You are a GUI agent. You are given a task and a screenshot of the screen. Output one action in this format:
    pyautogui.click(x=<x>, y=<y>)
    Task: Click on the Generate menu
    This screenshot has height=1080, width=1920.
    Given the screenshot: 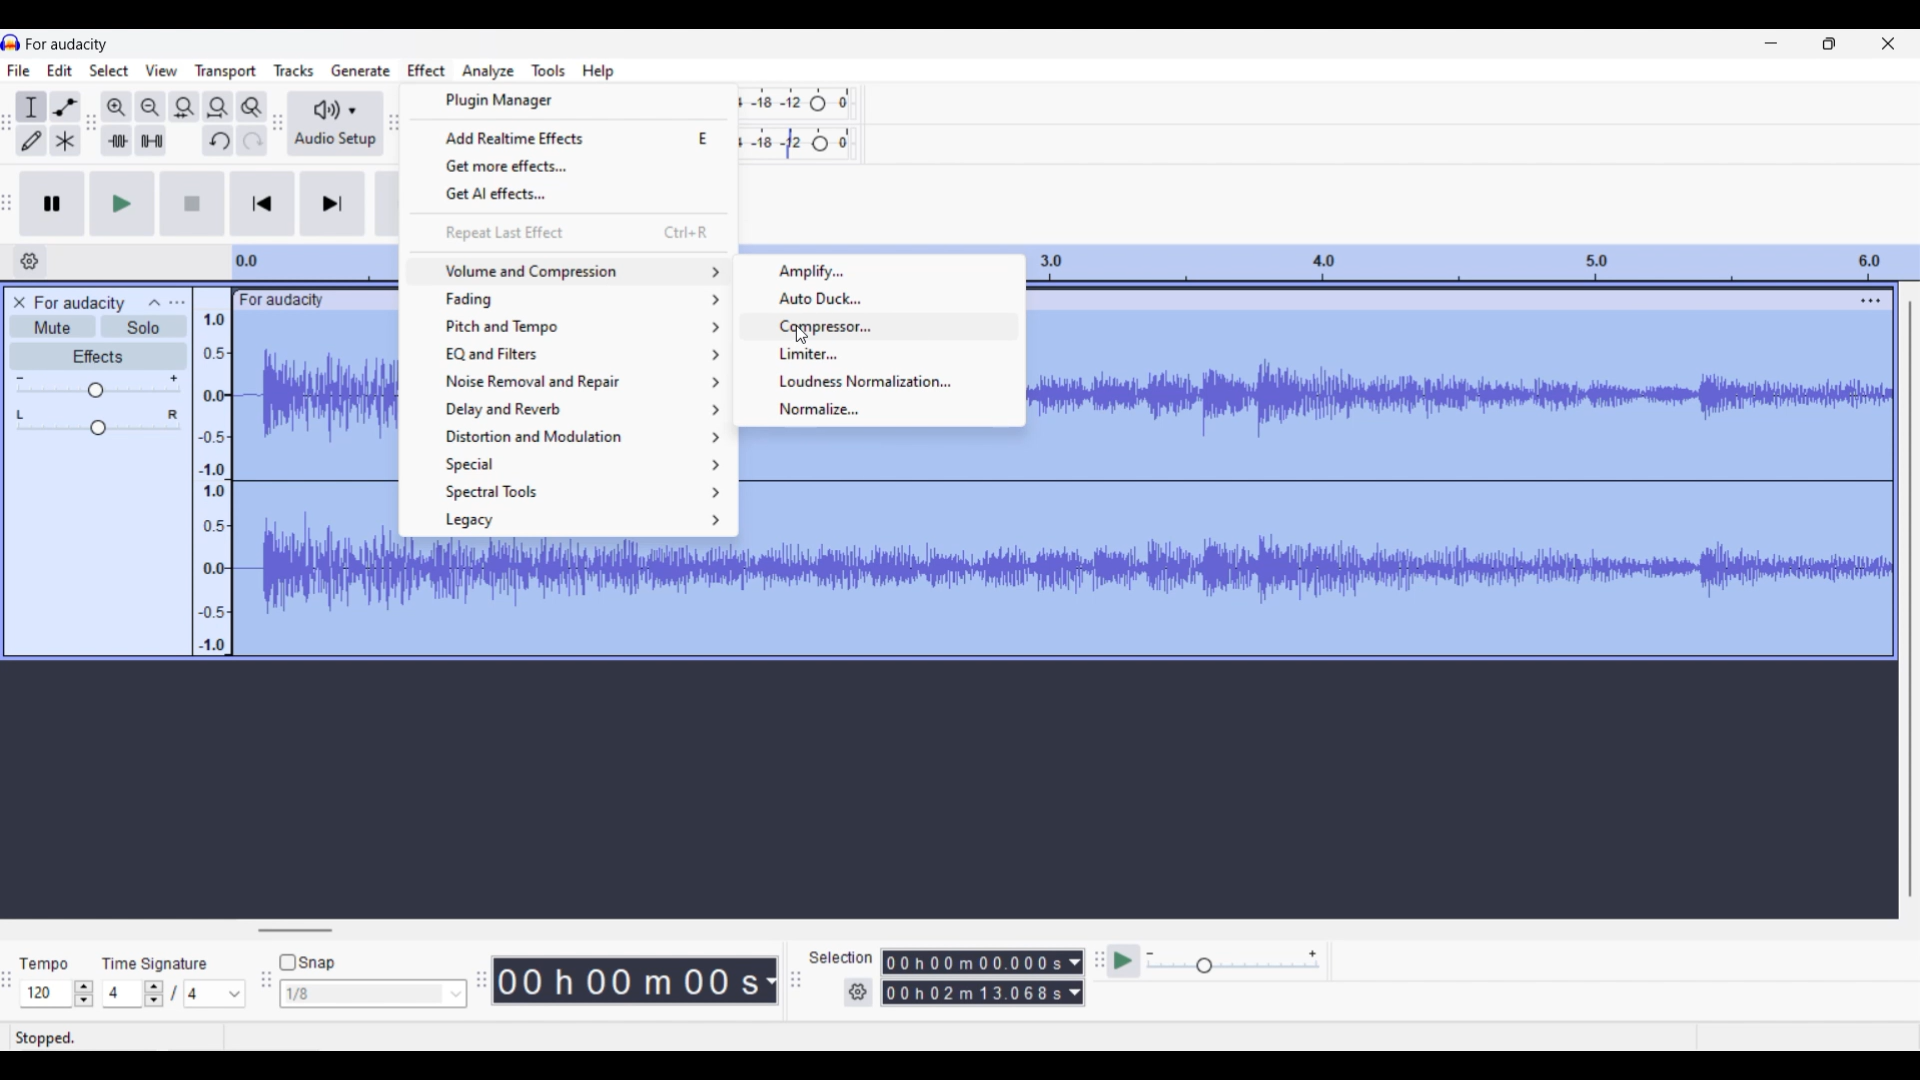 What is the action you would take?
    pyautogui.click(x=360, y=69)
    